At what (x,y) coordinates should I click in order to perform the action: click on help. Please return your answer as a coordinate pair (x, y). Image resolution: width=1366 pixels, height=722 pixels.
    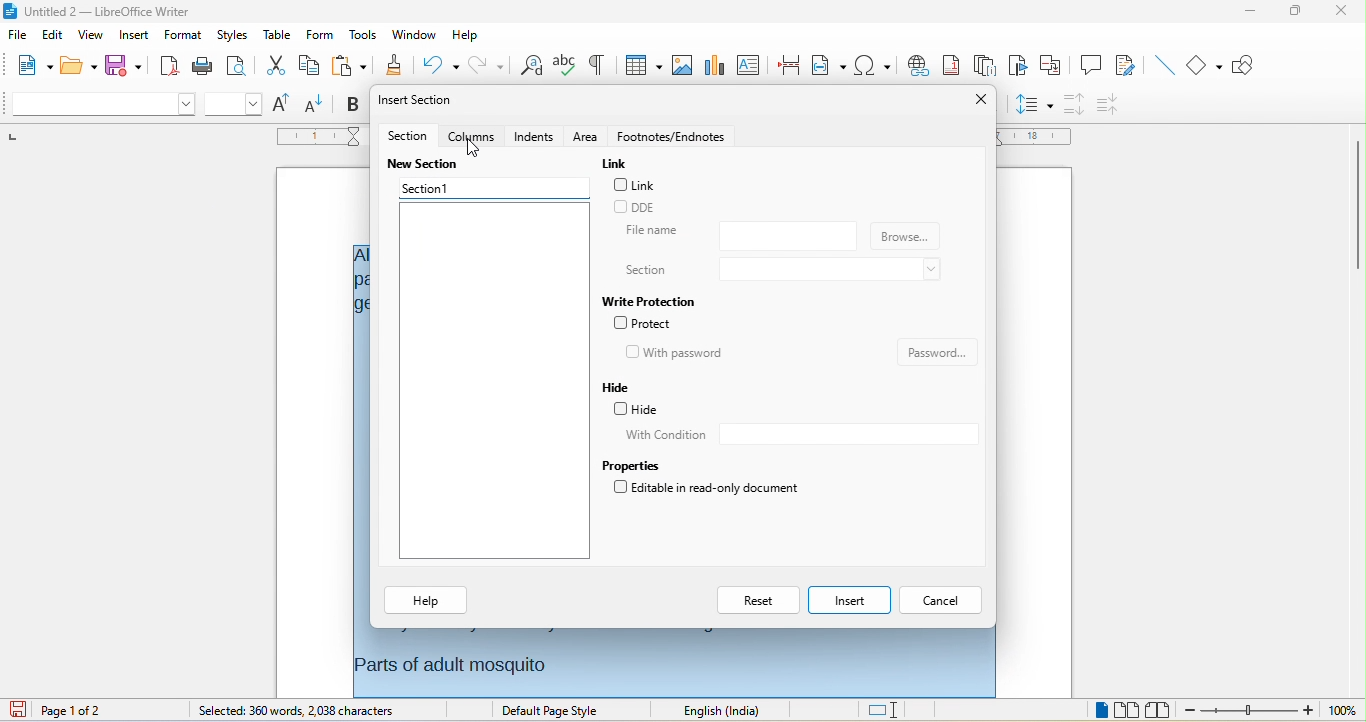
    Looking at the image, I should click on (427, 601).